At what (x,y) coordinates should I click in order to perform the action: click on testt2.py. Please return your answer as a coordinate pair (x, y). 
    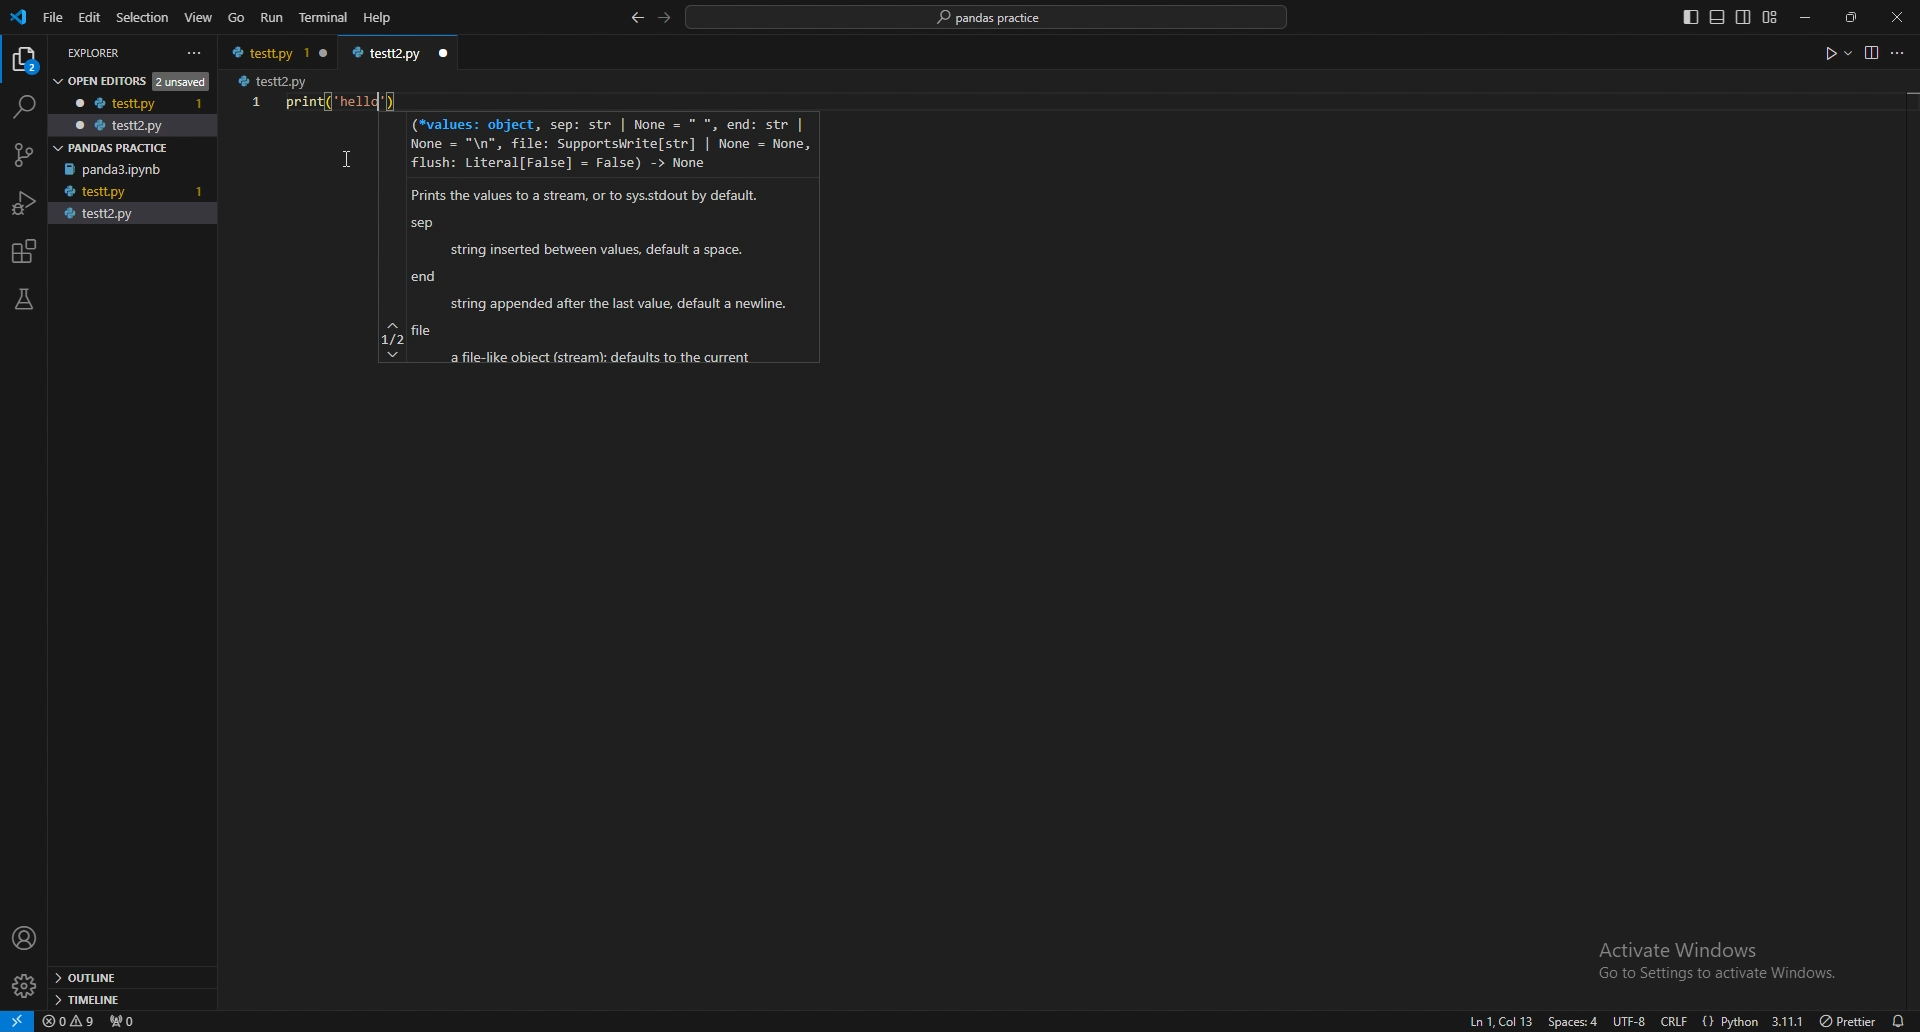
    Looking at the image, I should click on (125, 214).